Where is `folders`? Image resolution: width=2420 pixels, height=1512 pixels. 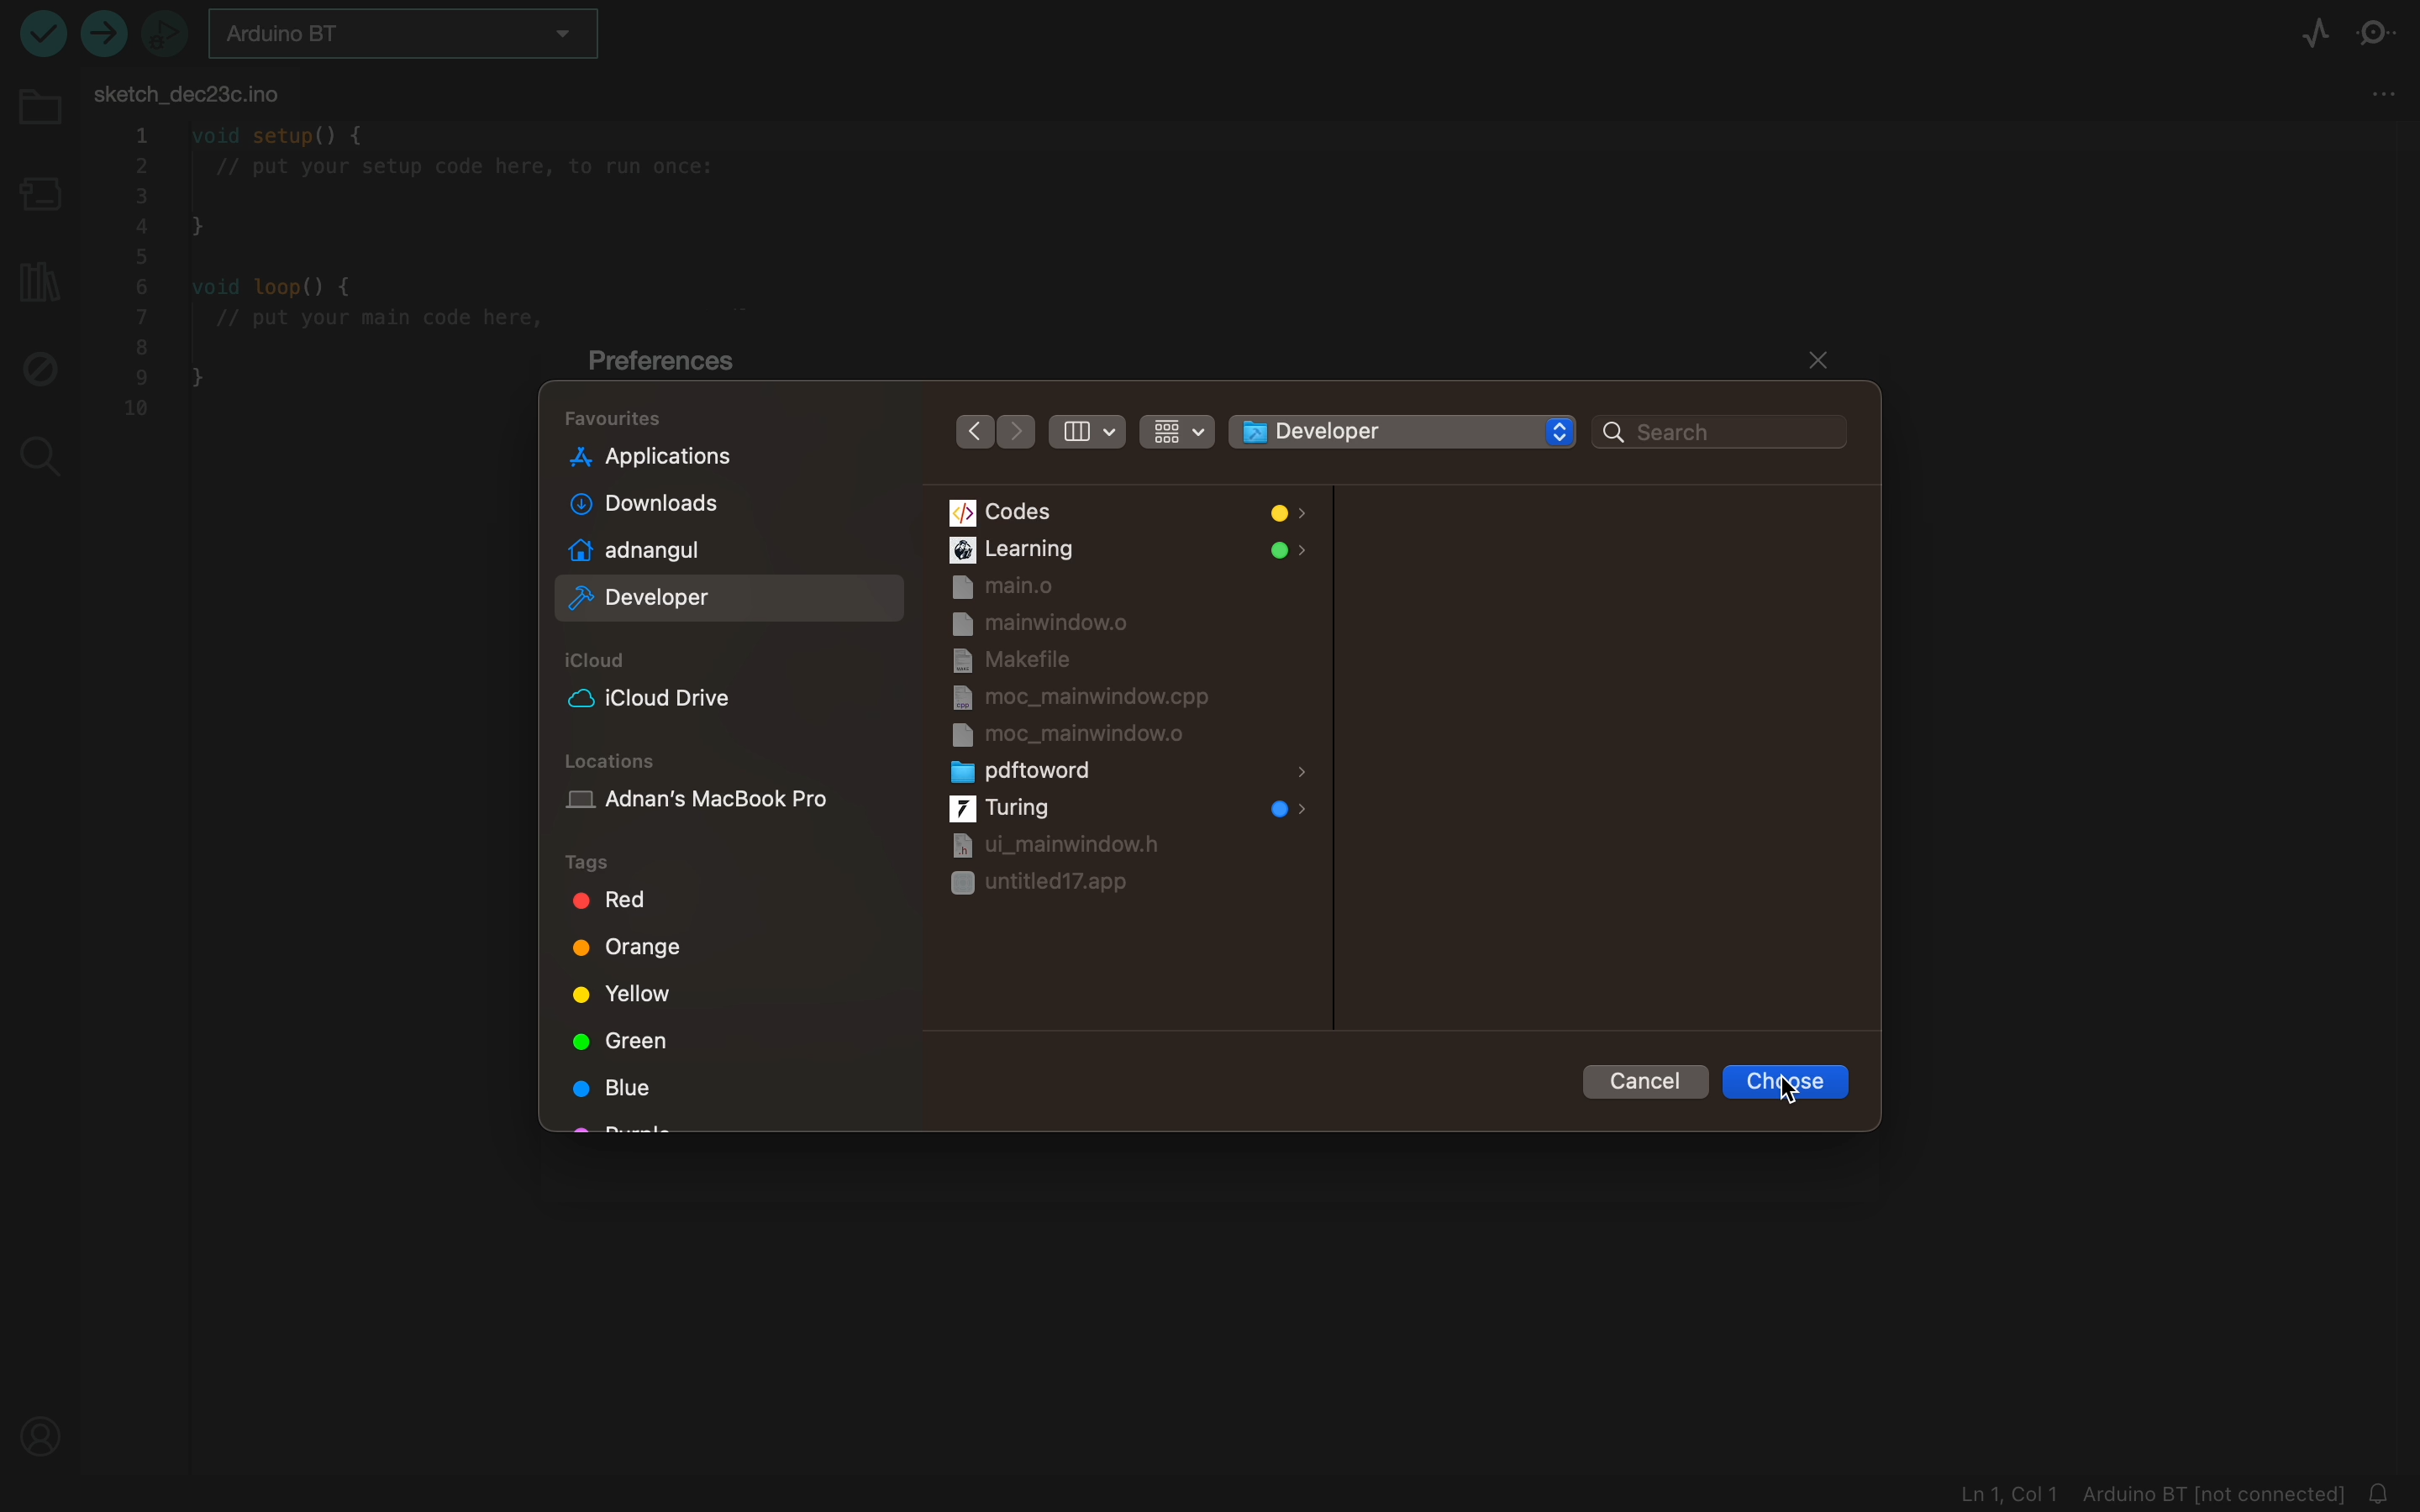
folders is located at coordinates (1134, 508).